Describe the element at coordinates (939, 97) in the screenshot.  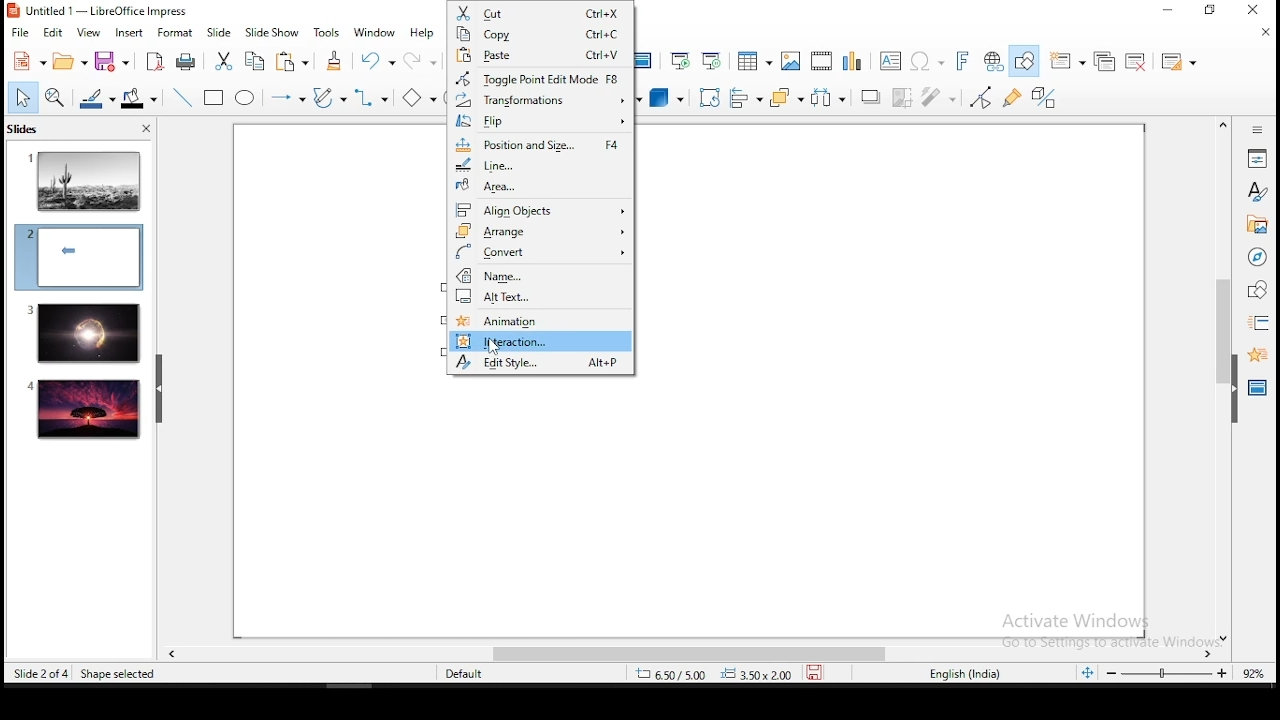
I see `filter` at that location.